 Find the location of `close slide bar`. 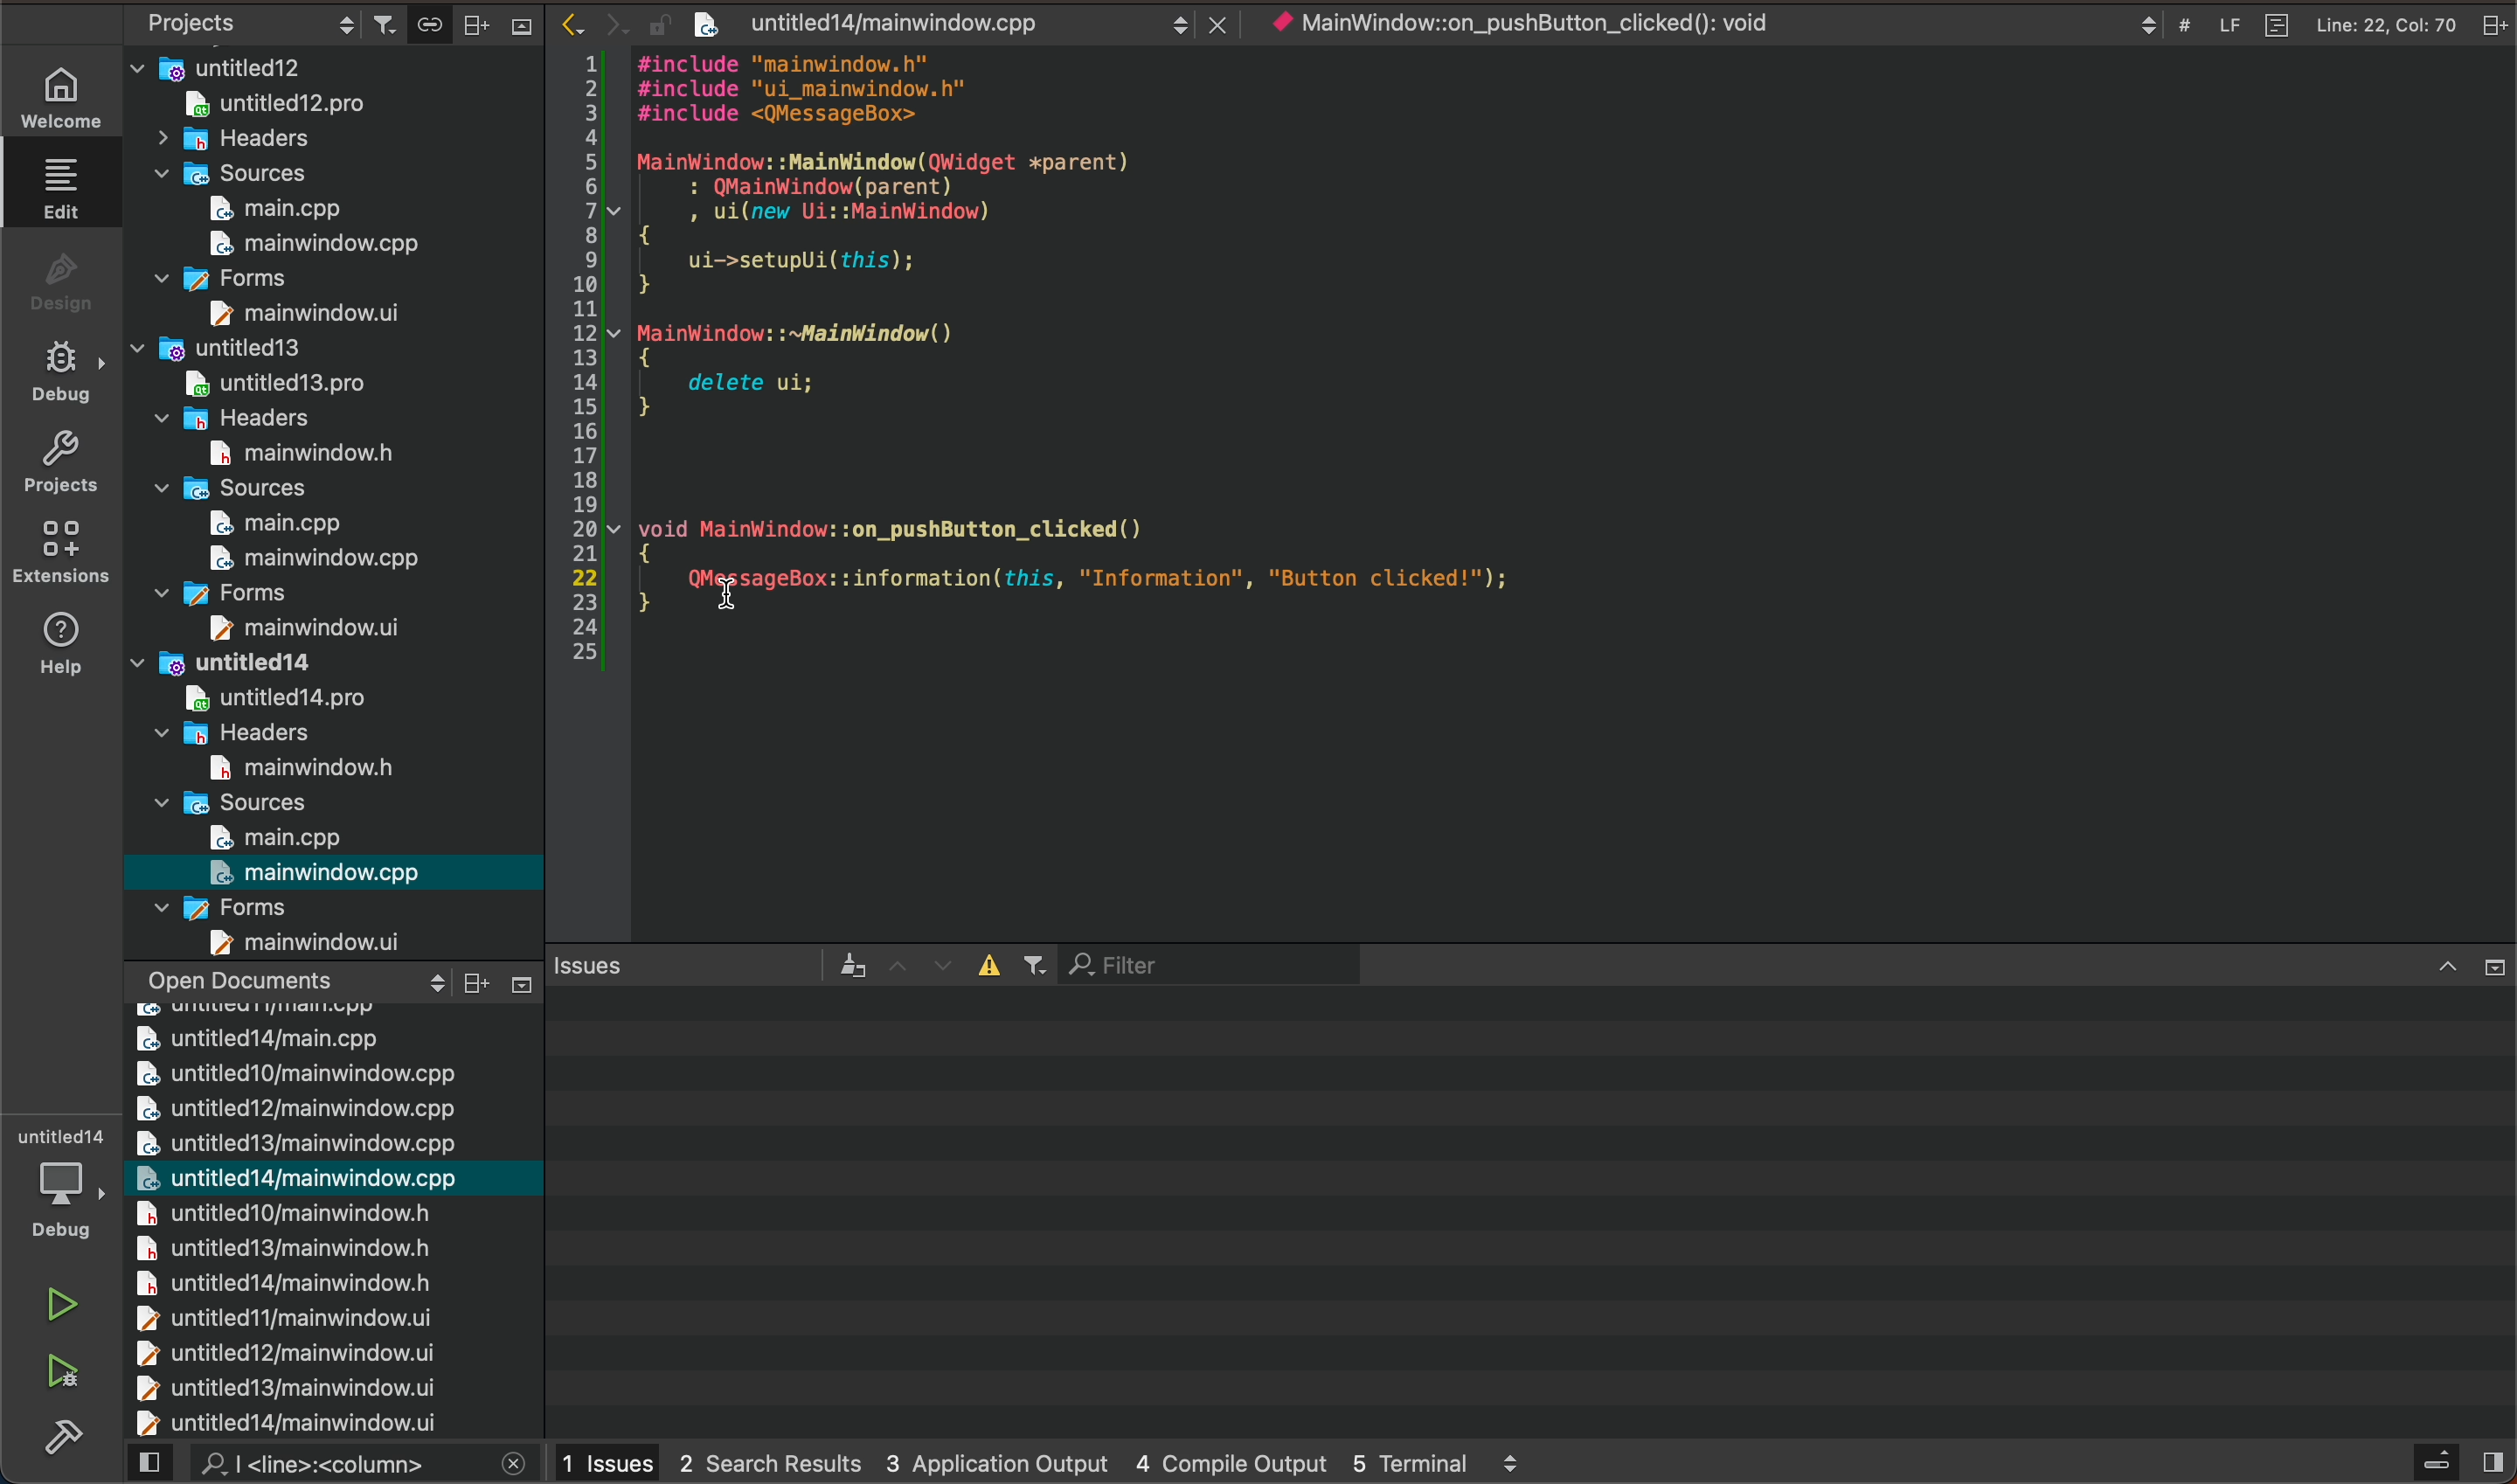

close slide bar is located at coordinates (2462, 966).